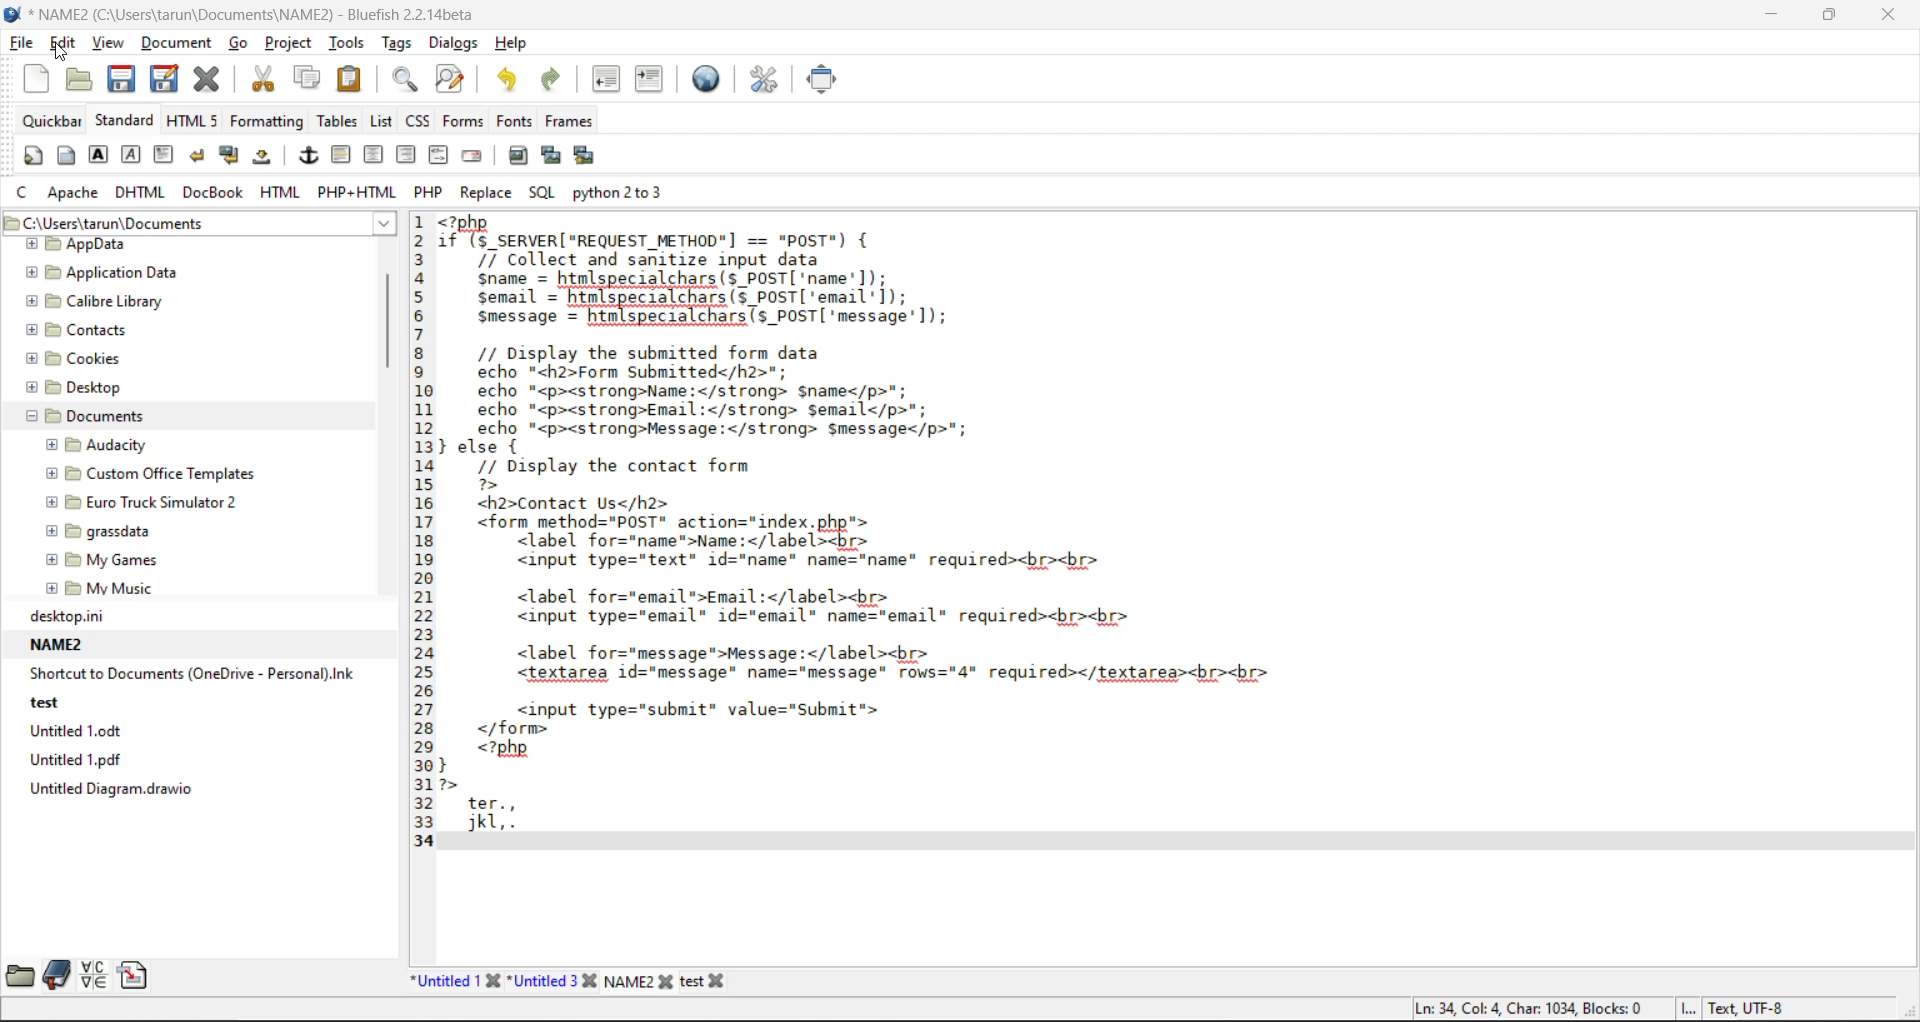 The image size is (1920, 1022). Describe the element at coordinates (652, 80) in the screenshot. I see `indent` at that location.